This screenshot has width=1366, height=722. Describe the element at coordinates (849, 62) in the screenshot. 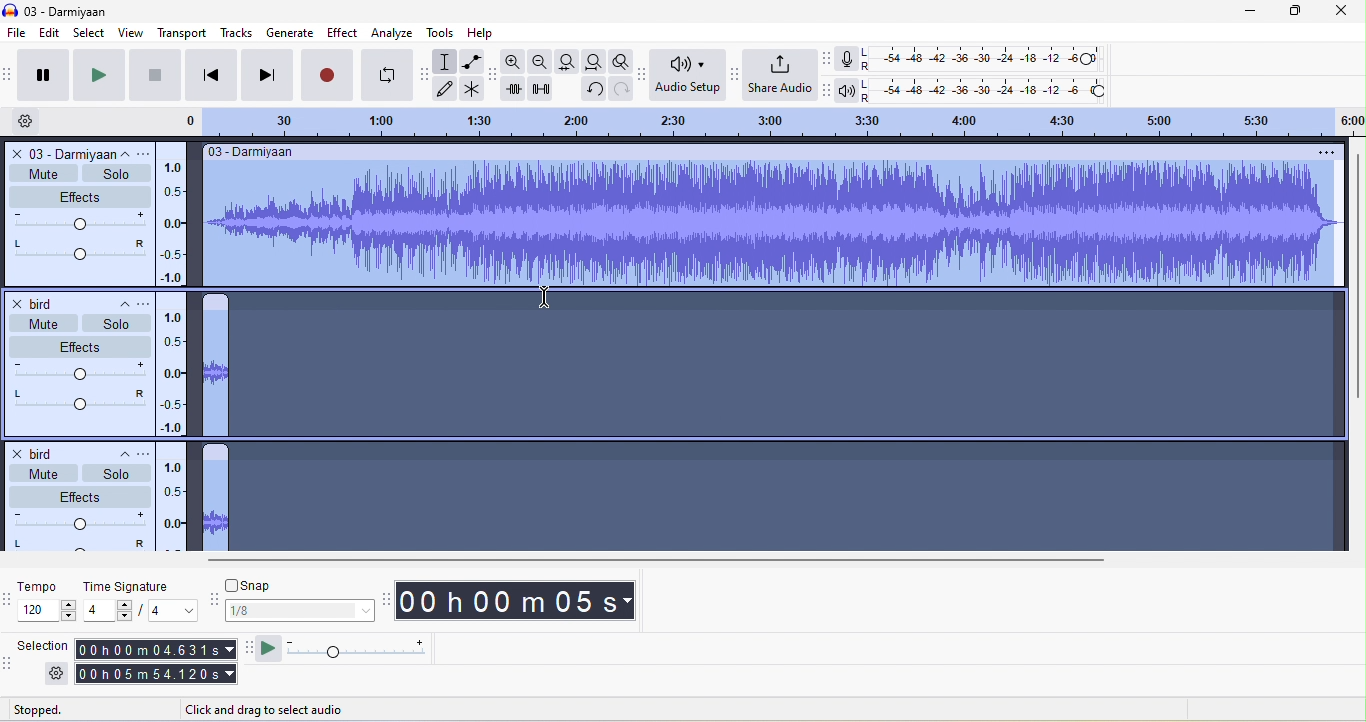

I see `record meter` at that location.